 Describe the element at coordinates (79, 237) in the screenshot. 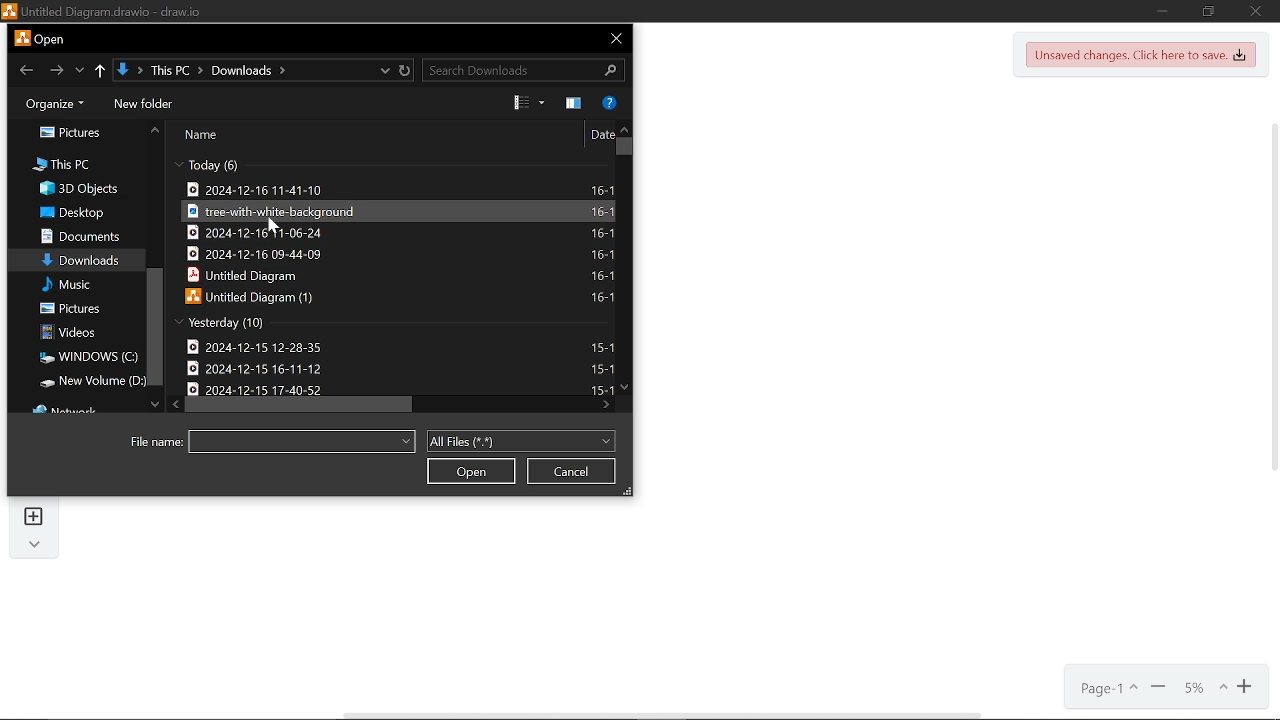

I see `documents` at that location.